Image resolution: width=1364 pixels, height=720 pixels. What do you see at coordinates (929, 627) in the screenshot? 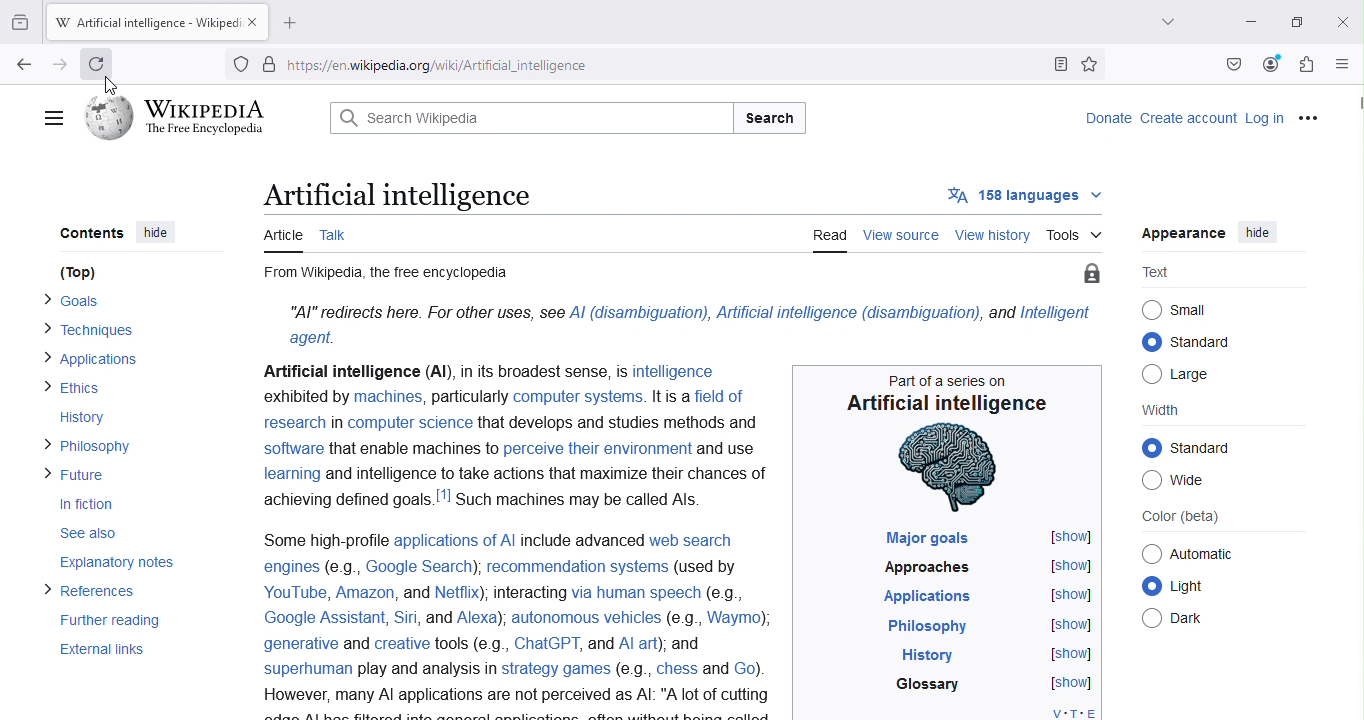
I see `Philosophy` at bounding box center [929, 627].